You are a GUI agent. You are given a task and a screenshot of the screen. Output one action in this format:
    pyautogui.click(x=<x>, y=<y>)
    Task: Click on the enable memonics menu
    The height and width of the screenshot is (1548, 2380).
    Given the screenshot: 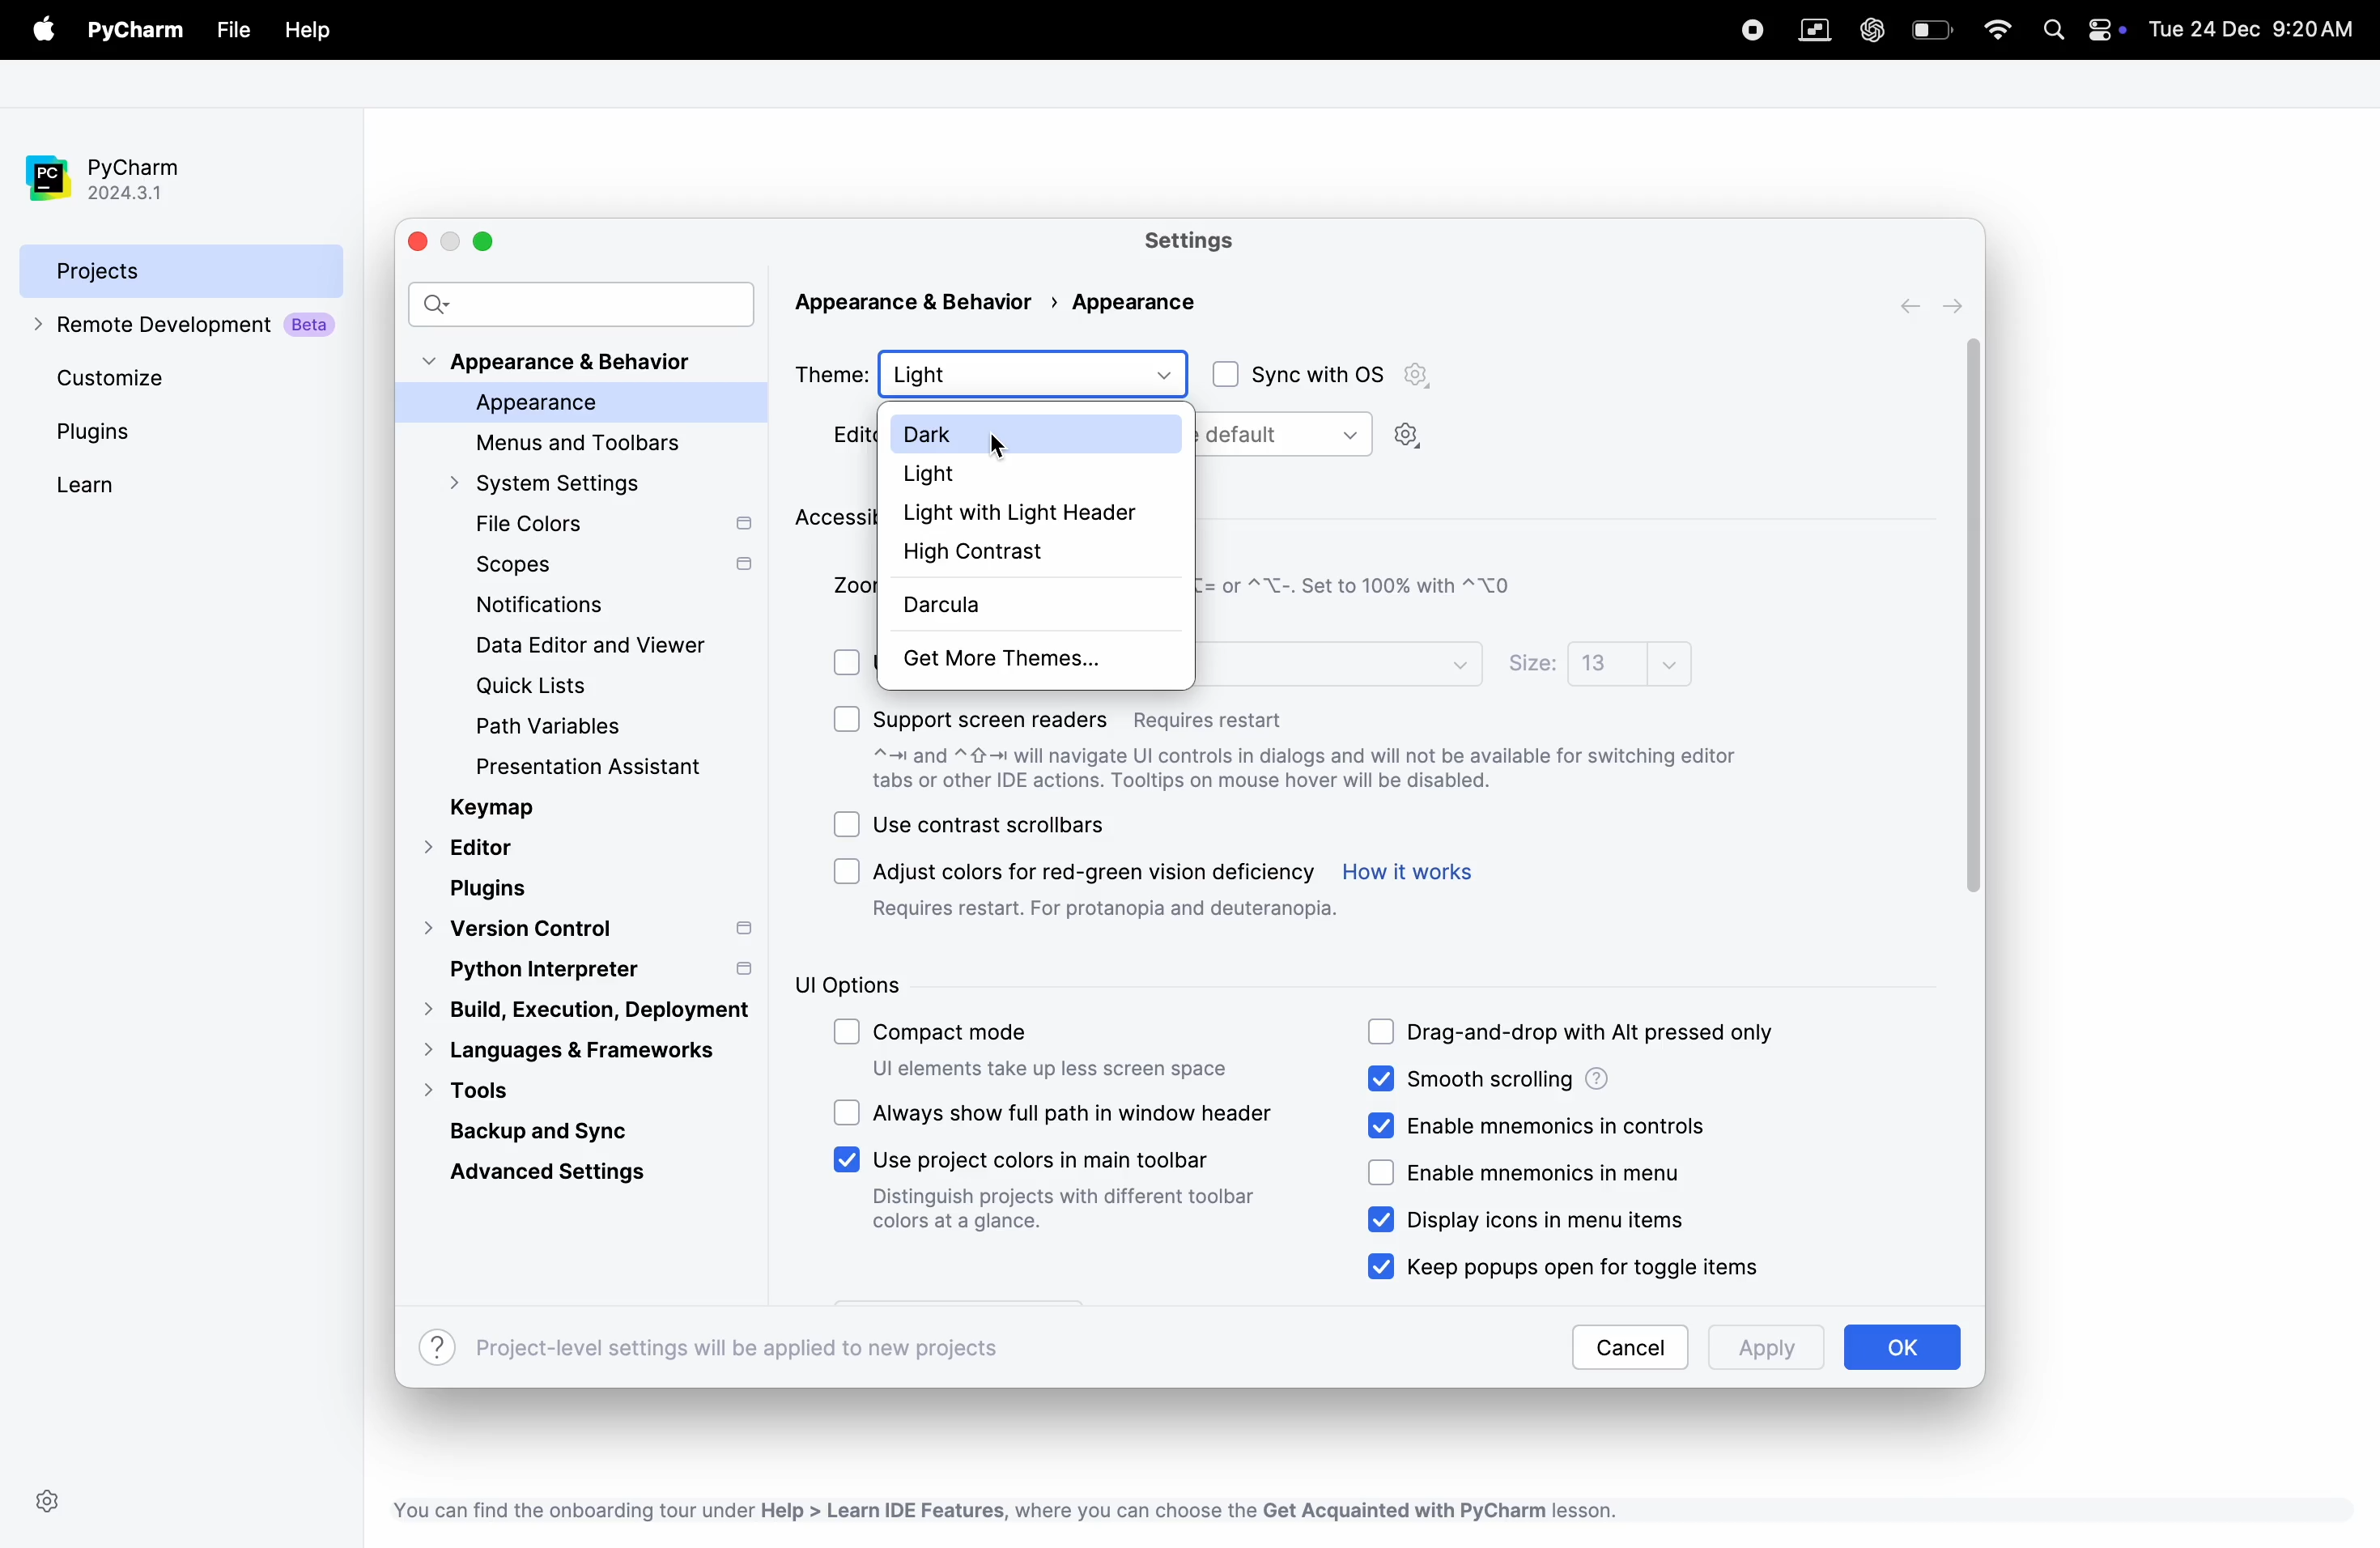 What is the action you would take?
    pyautogui.click(x=1558, y=1174)
    